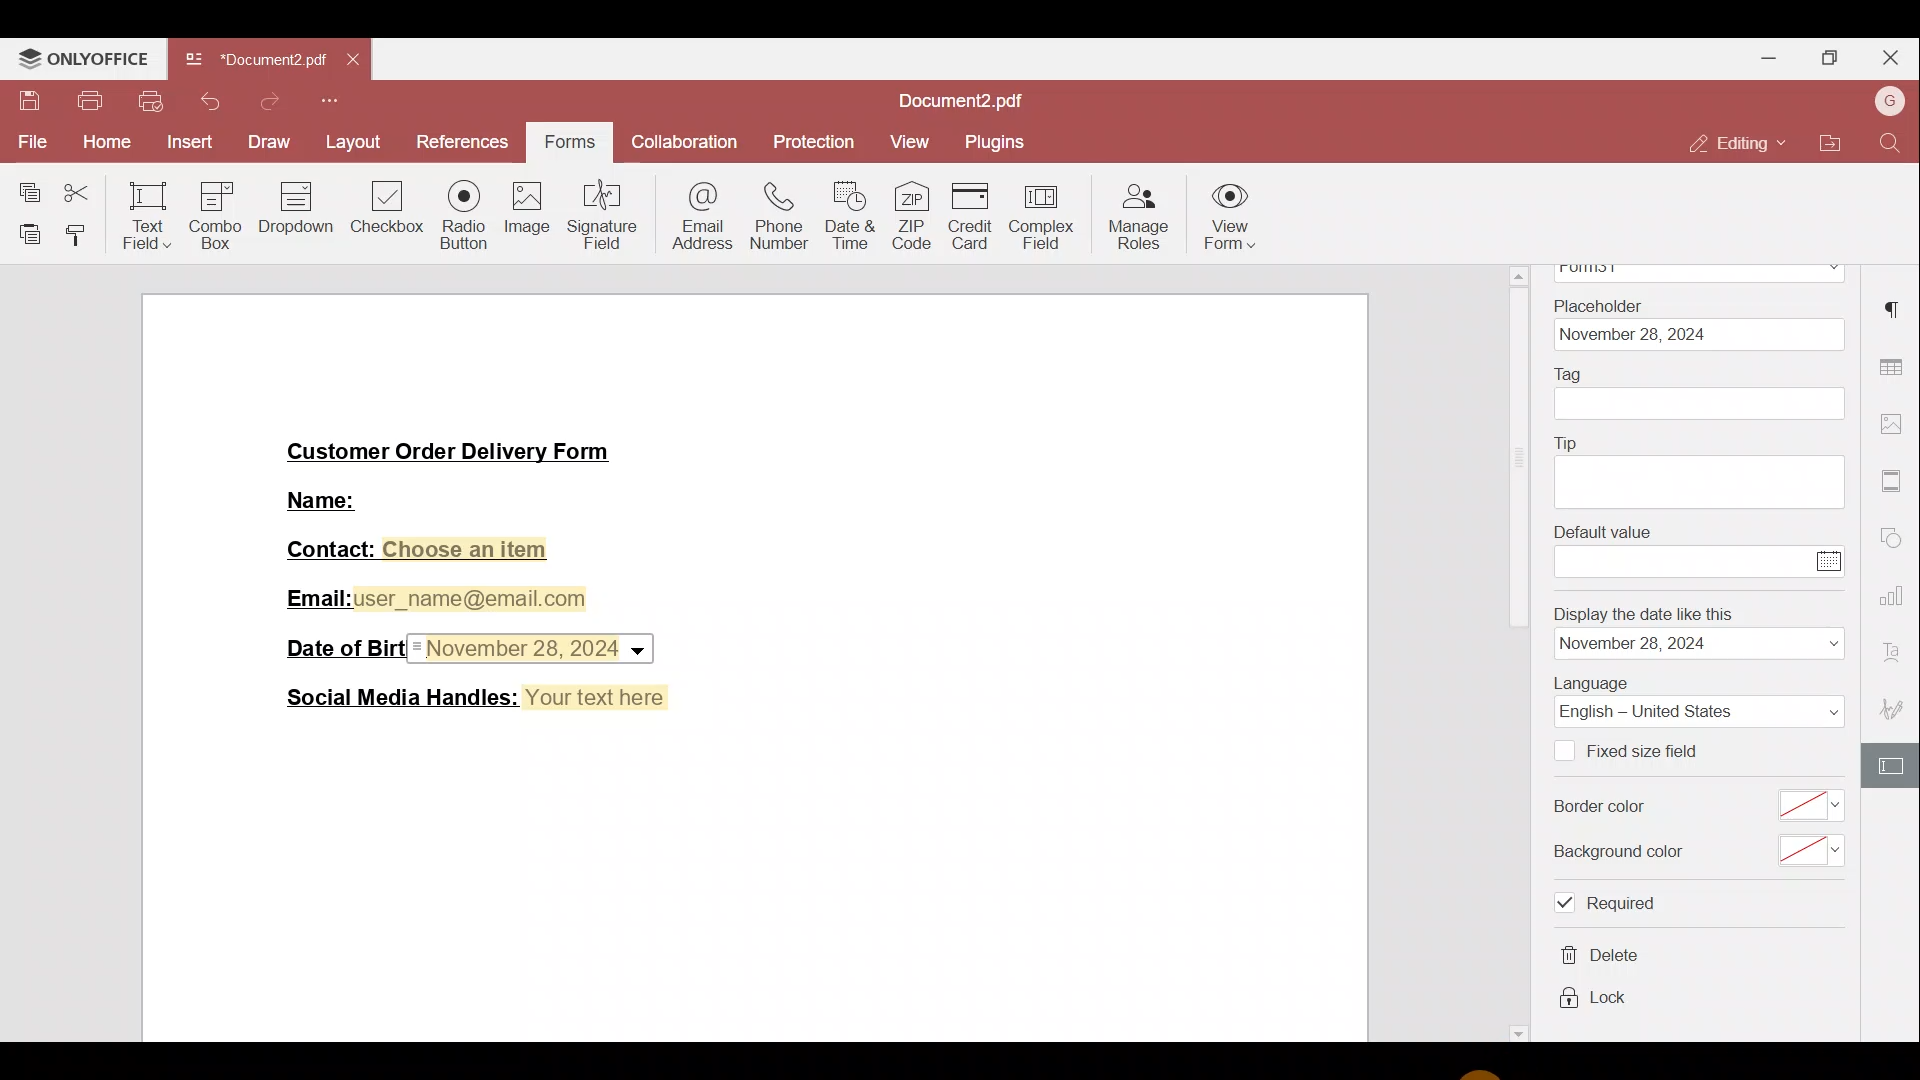 This screenshot has width=1920, height=1080. What do you see at coordinates (681, 144) in the screenshot?
I see `Collaboration` at bounding box center [681, 144].